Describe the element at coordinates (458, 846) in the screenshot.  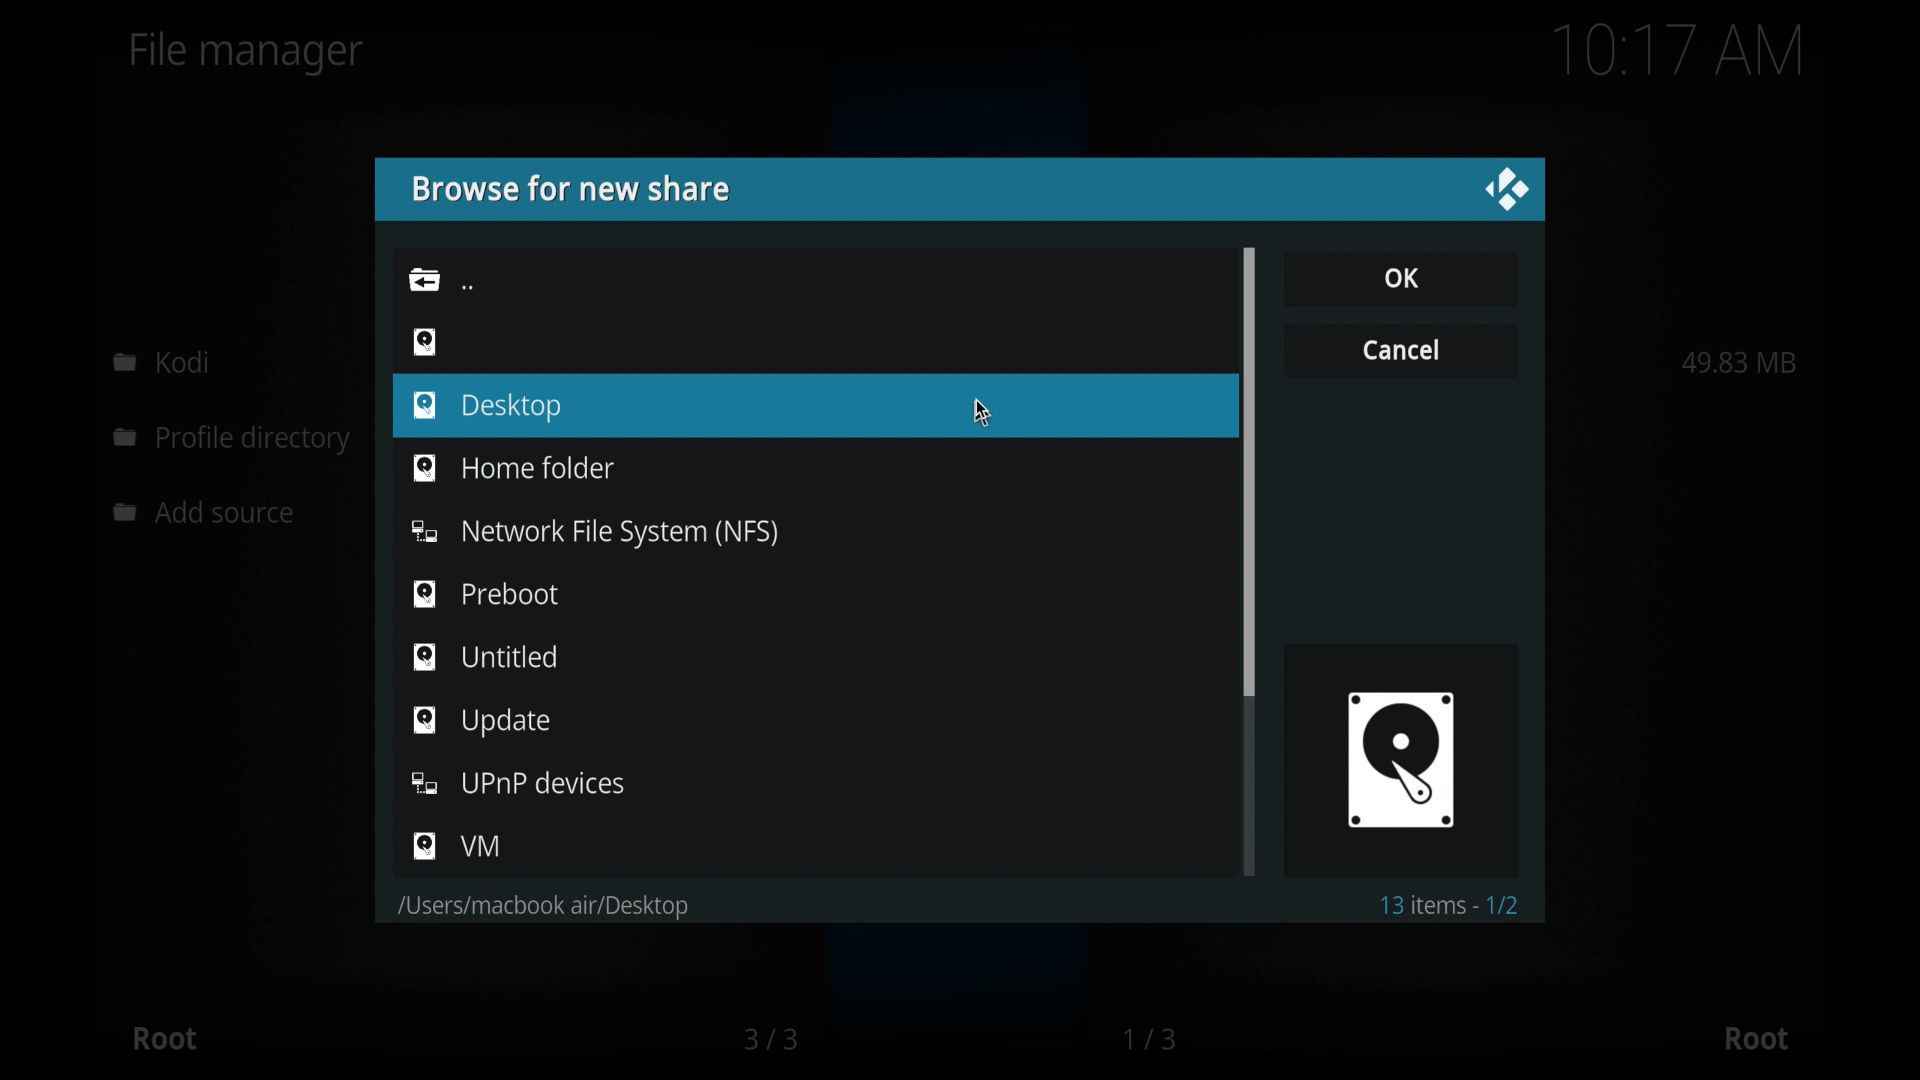
I see `VM` at that location.